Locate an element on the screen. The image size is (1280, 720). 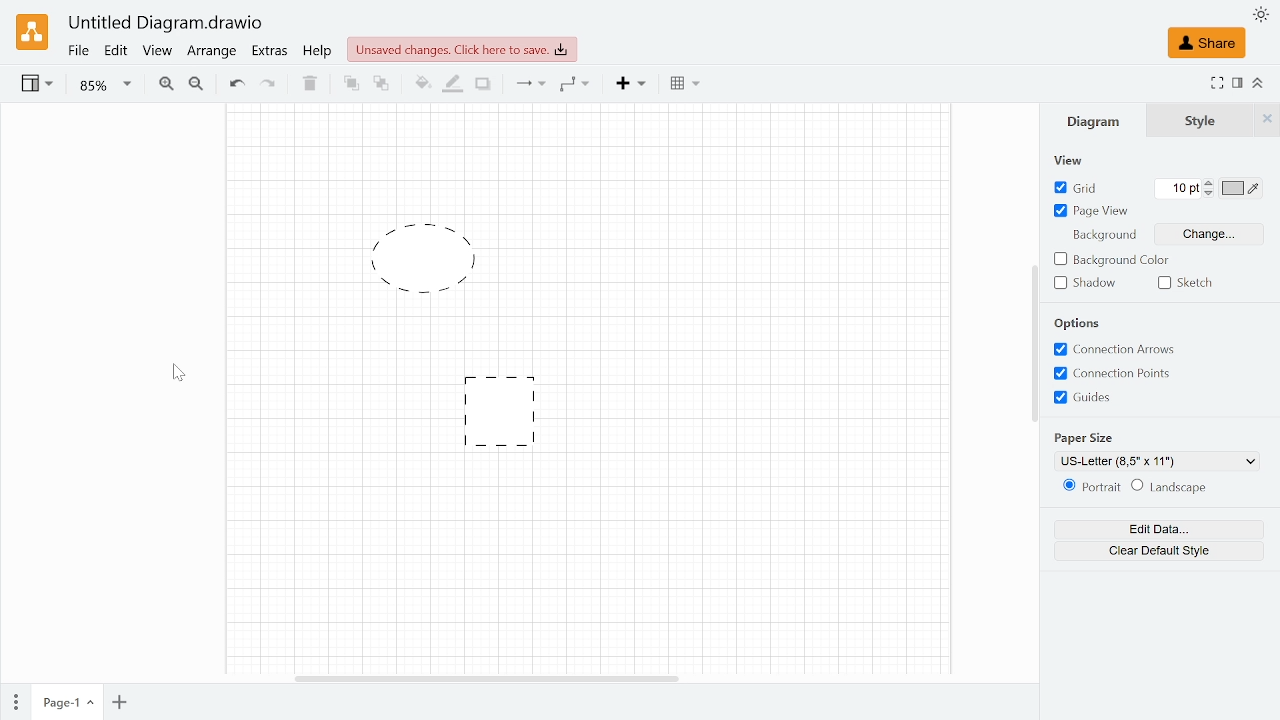
Increase grid unit is located at coordinates (1210, 182).